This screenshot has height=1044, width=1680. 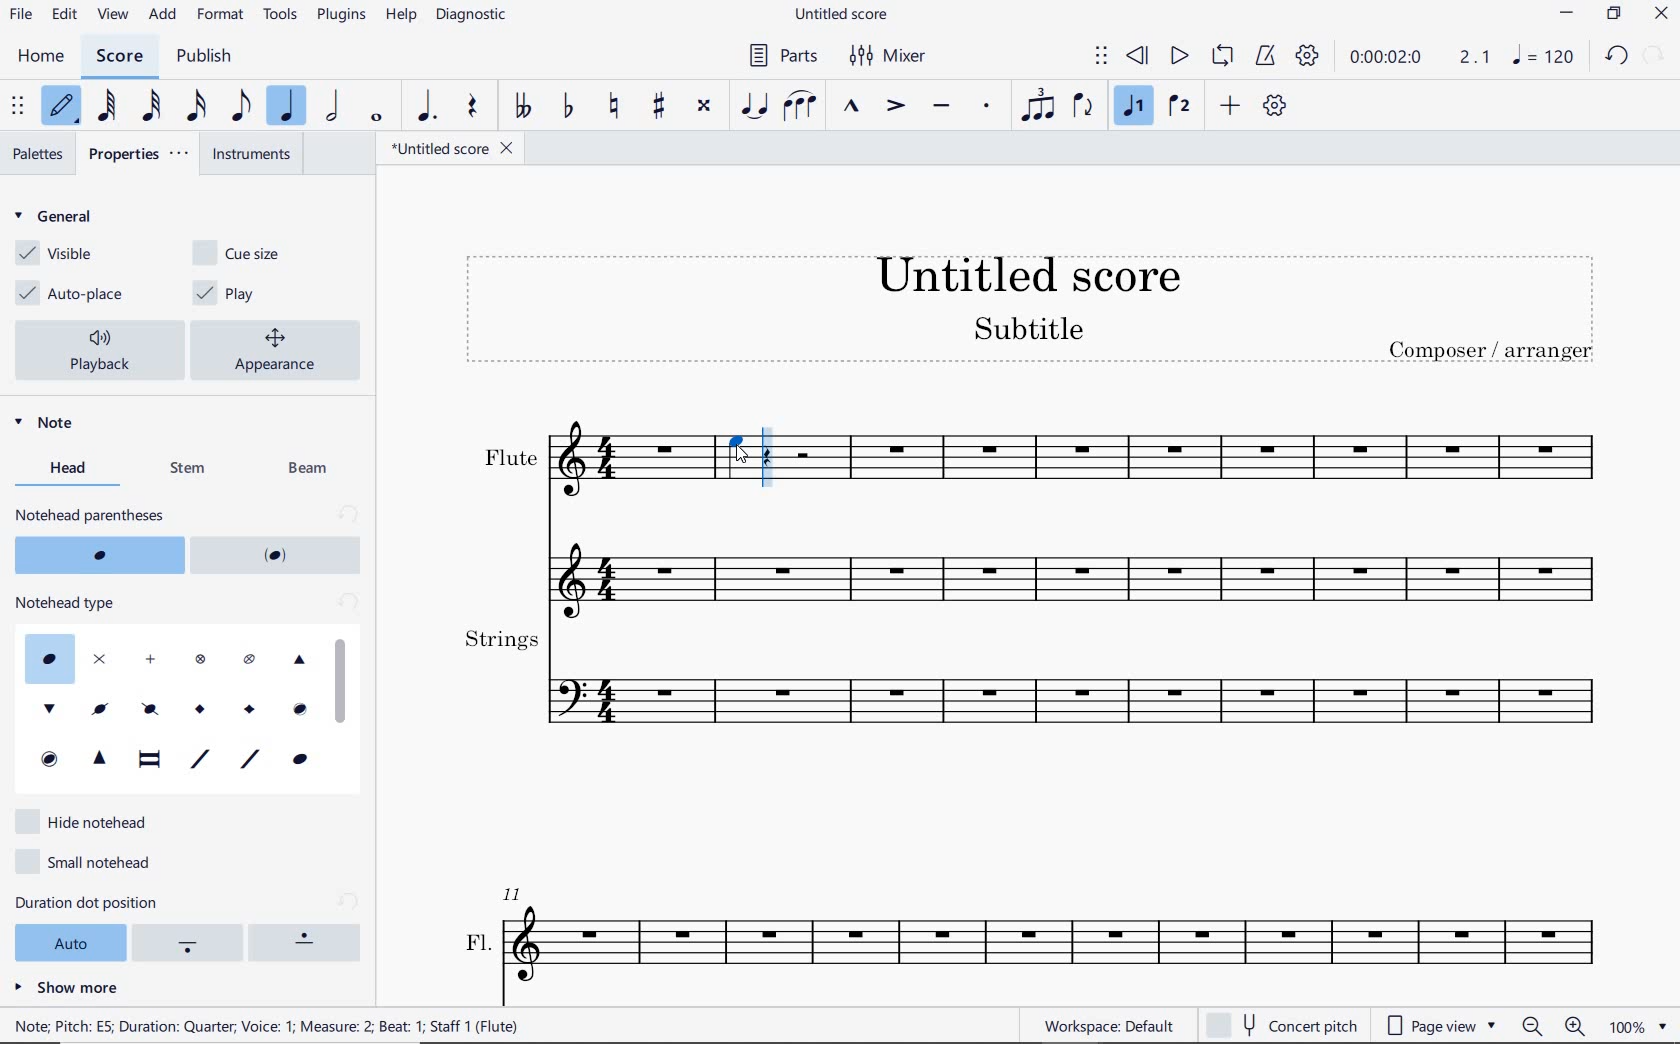 What do you see at coordinates (1083, 108) in the screenshot?
I see `FLIP DIRECTION` at bounding box center [1083, 108].